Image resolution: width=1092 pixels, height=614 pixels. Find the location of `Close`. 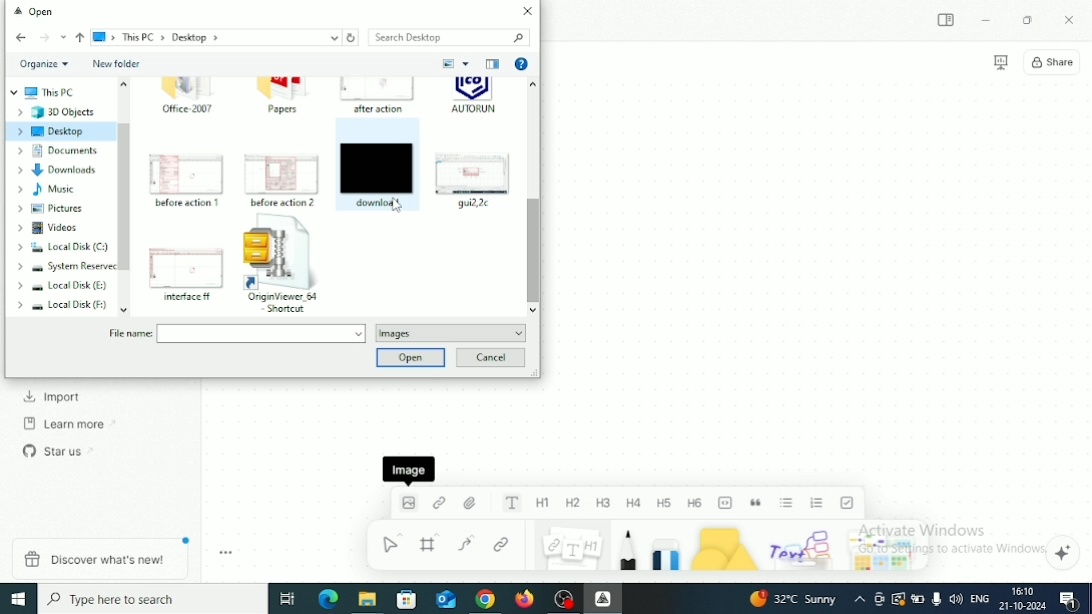

Close is located at coordinates (528, 11).